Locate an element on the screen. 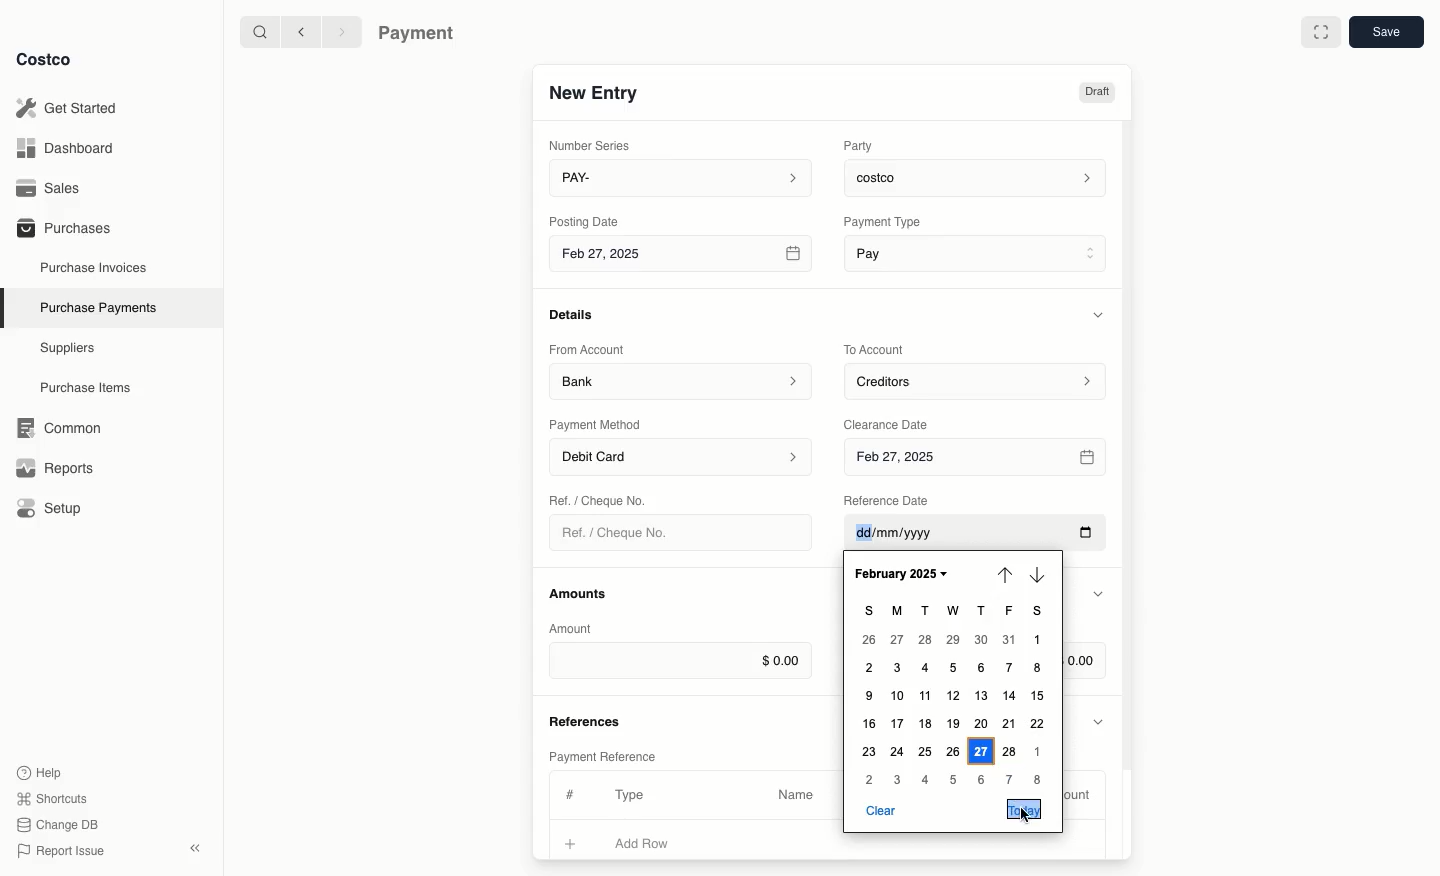  Reports is located at coordinates (52, 465).